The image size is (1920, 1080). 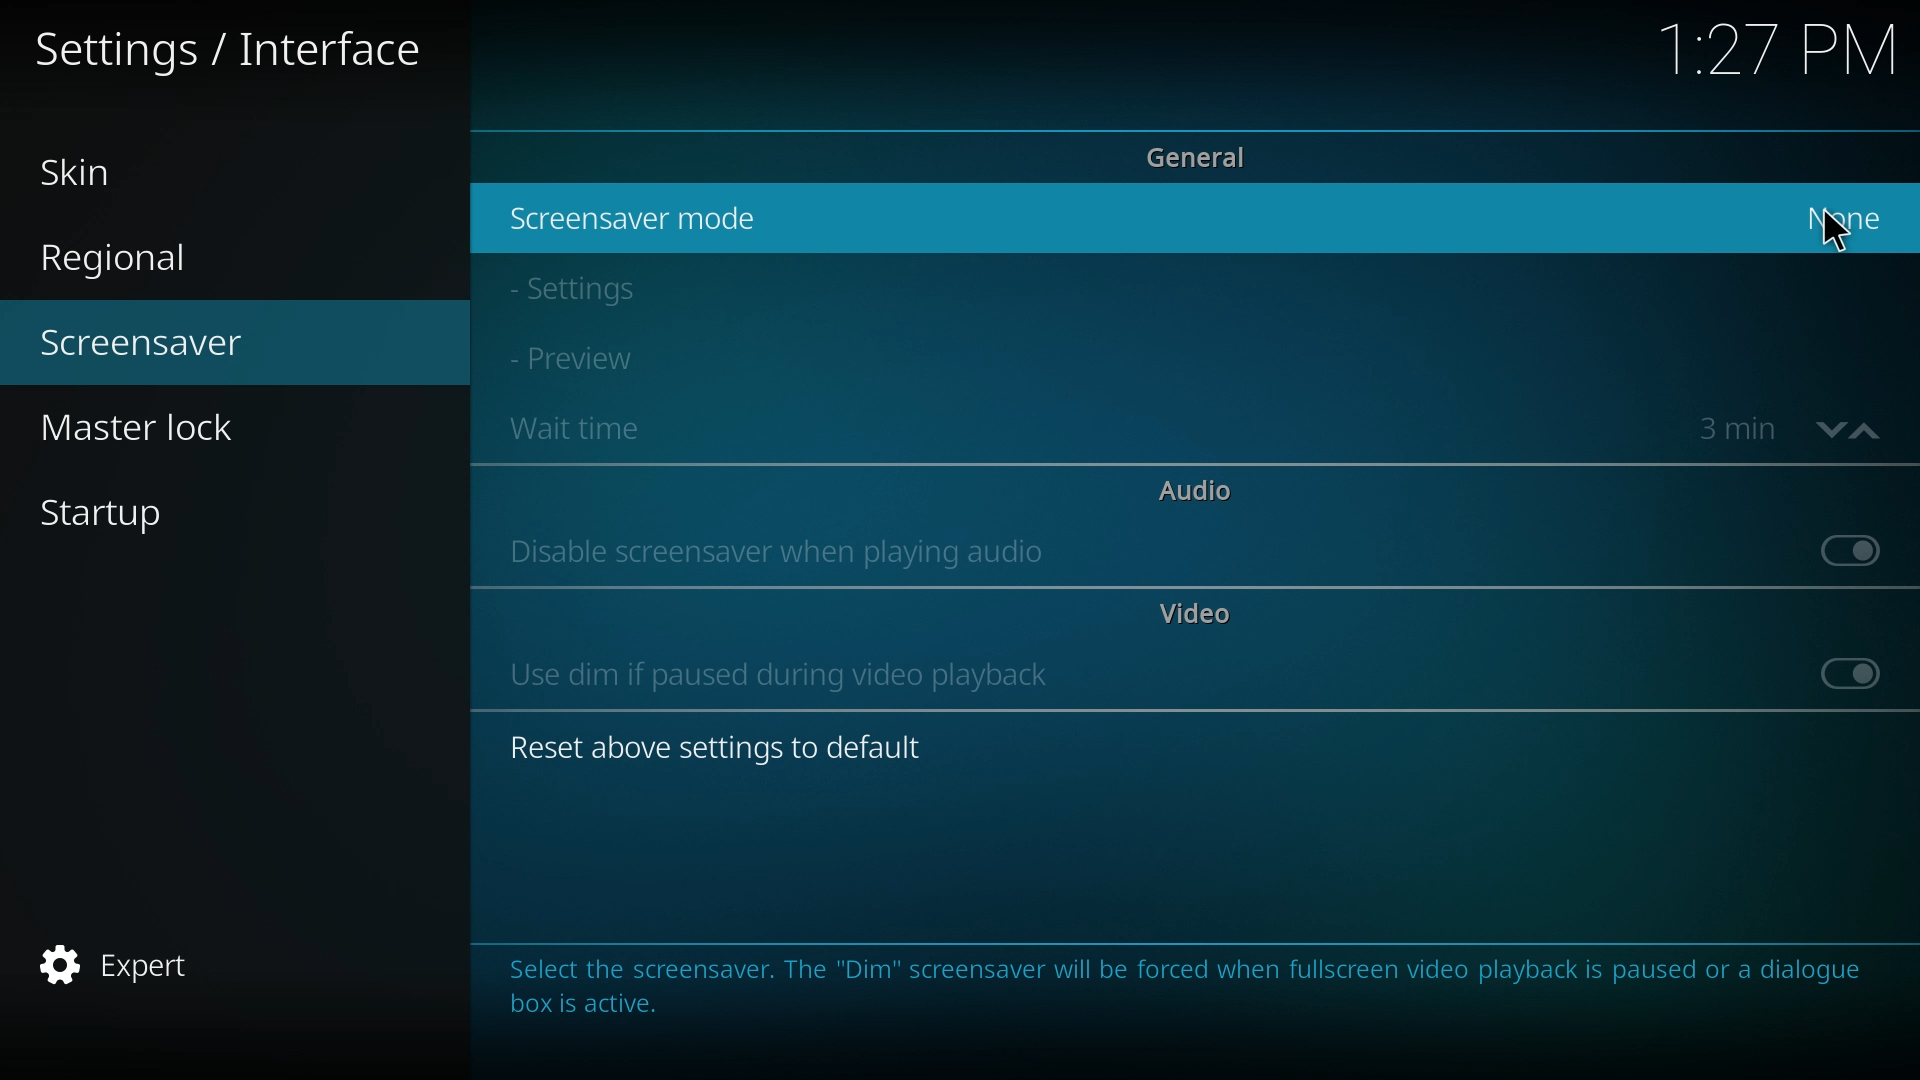 I want to click on startup, so click(x=224, y=512).